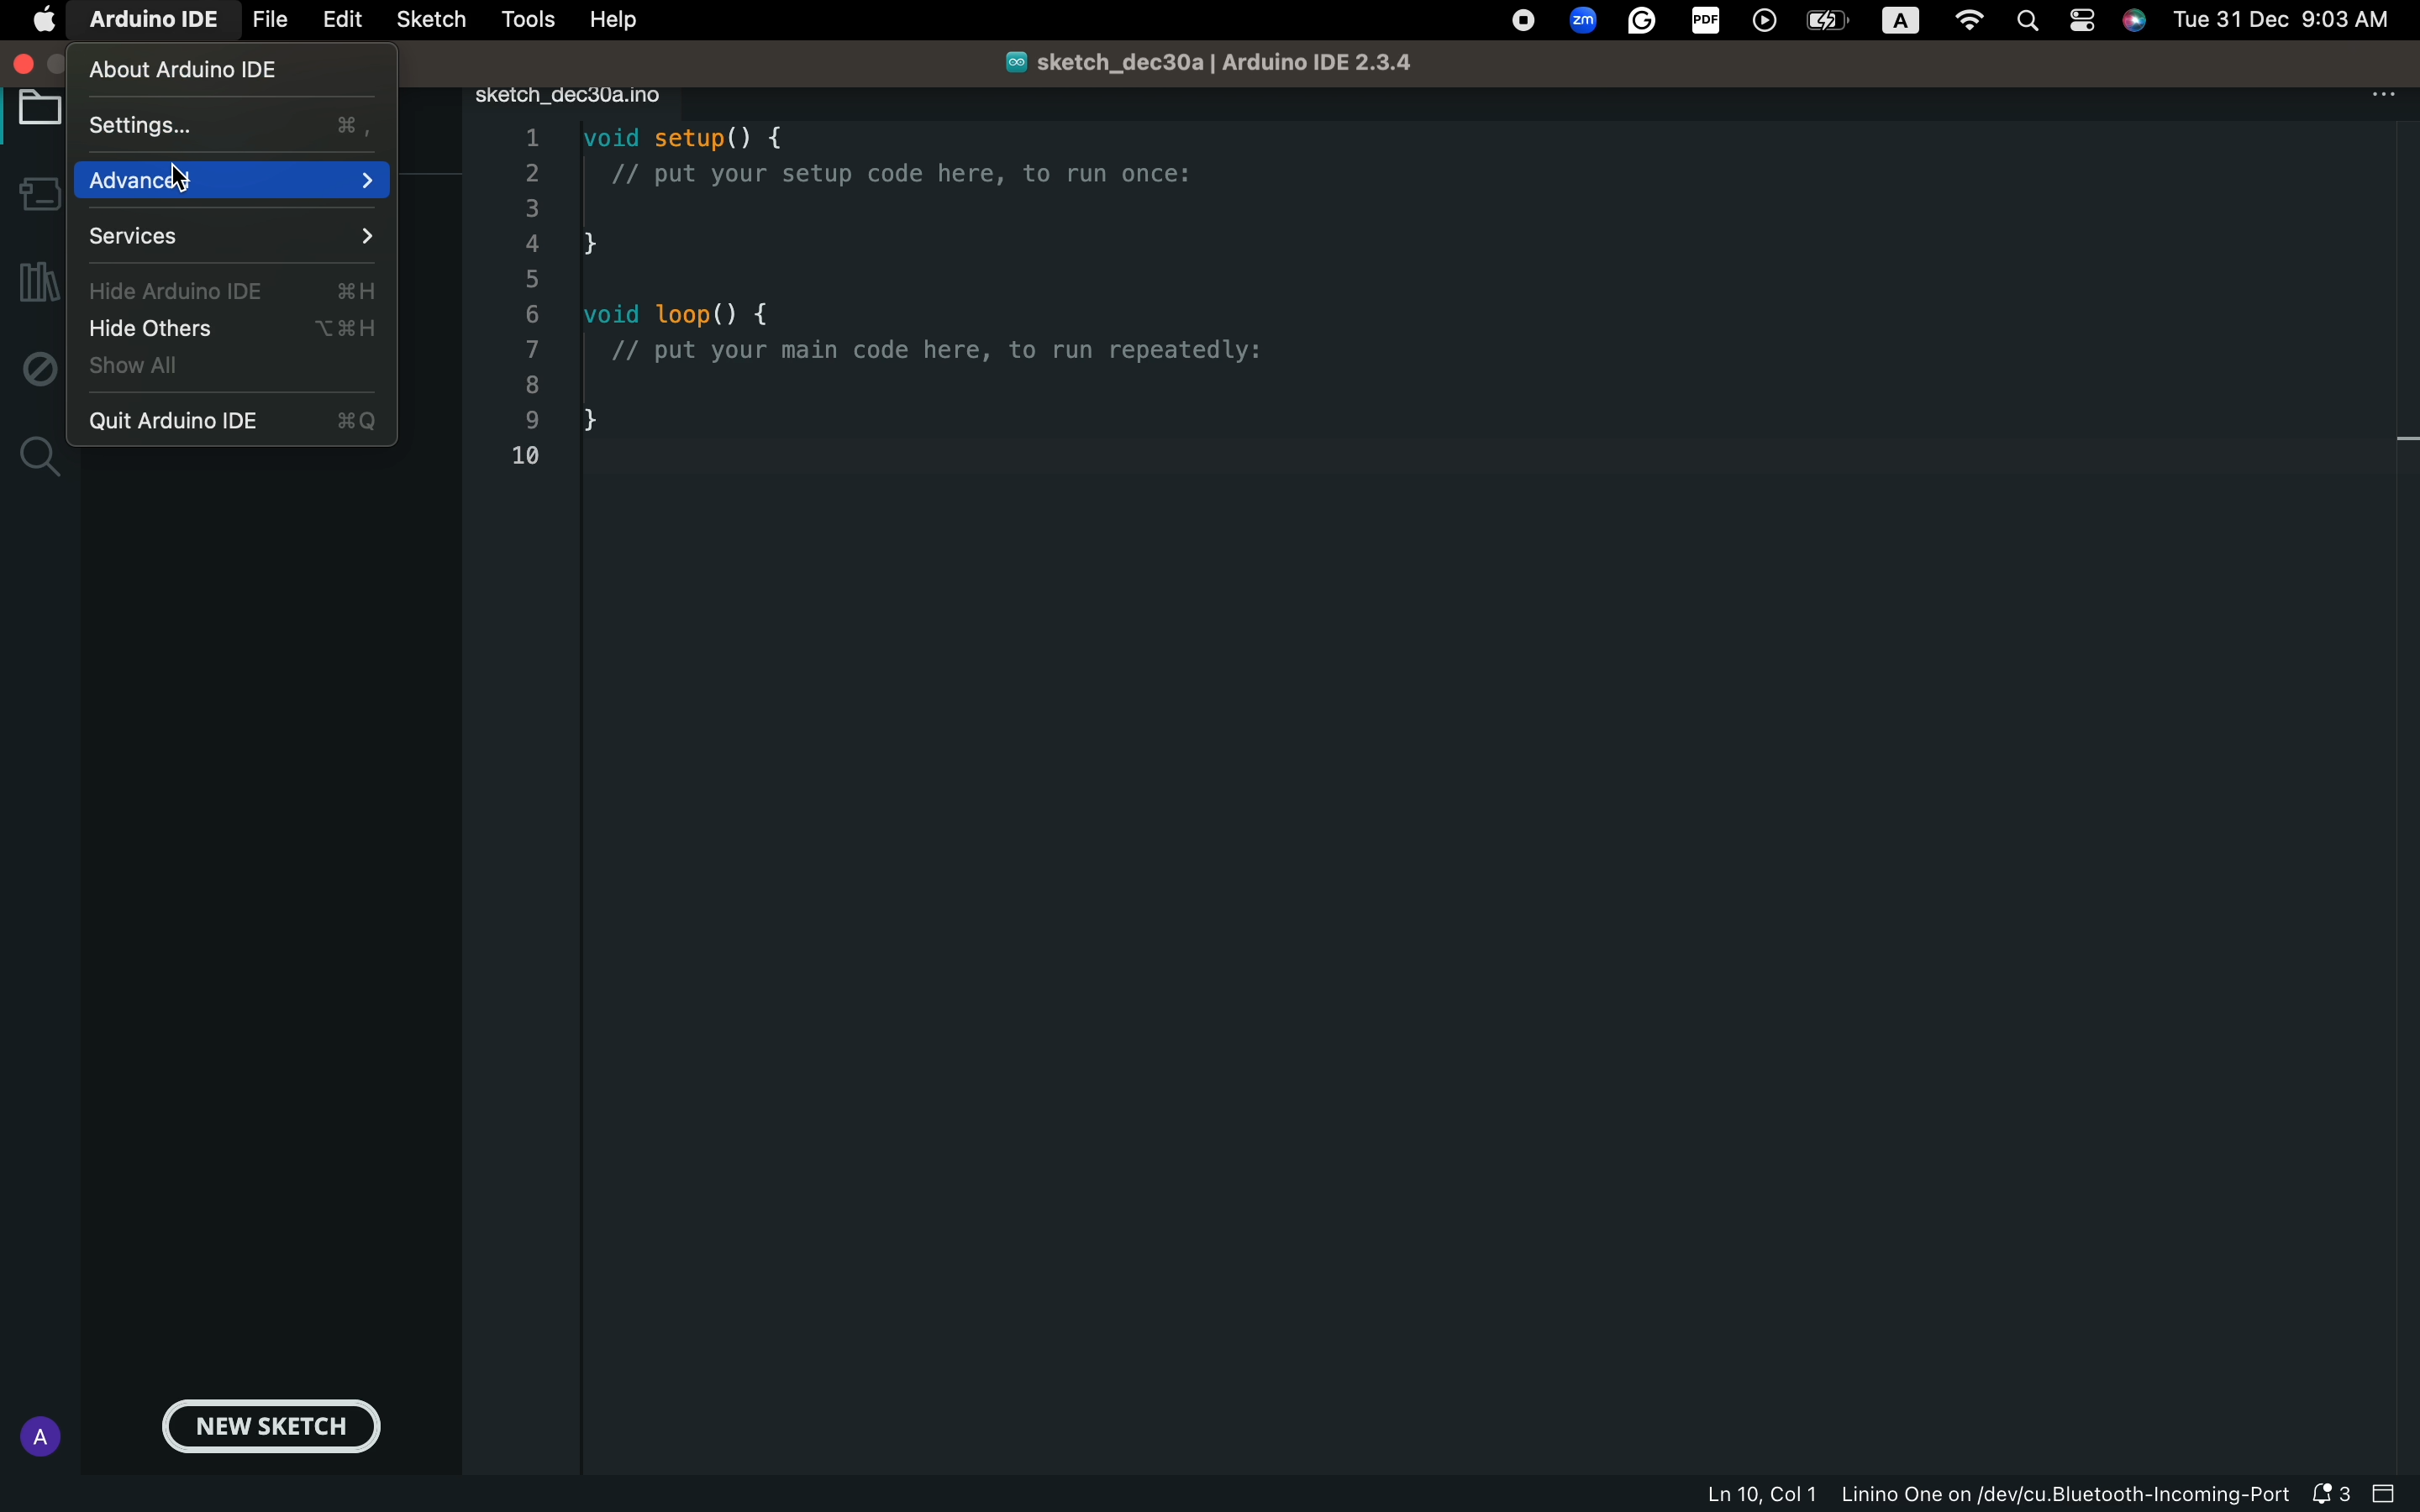  I want to click on PDF, so click(1708, 19).